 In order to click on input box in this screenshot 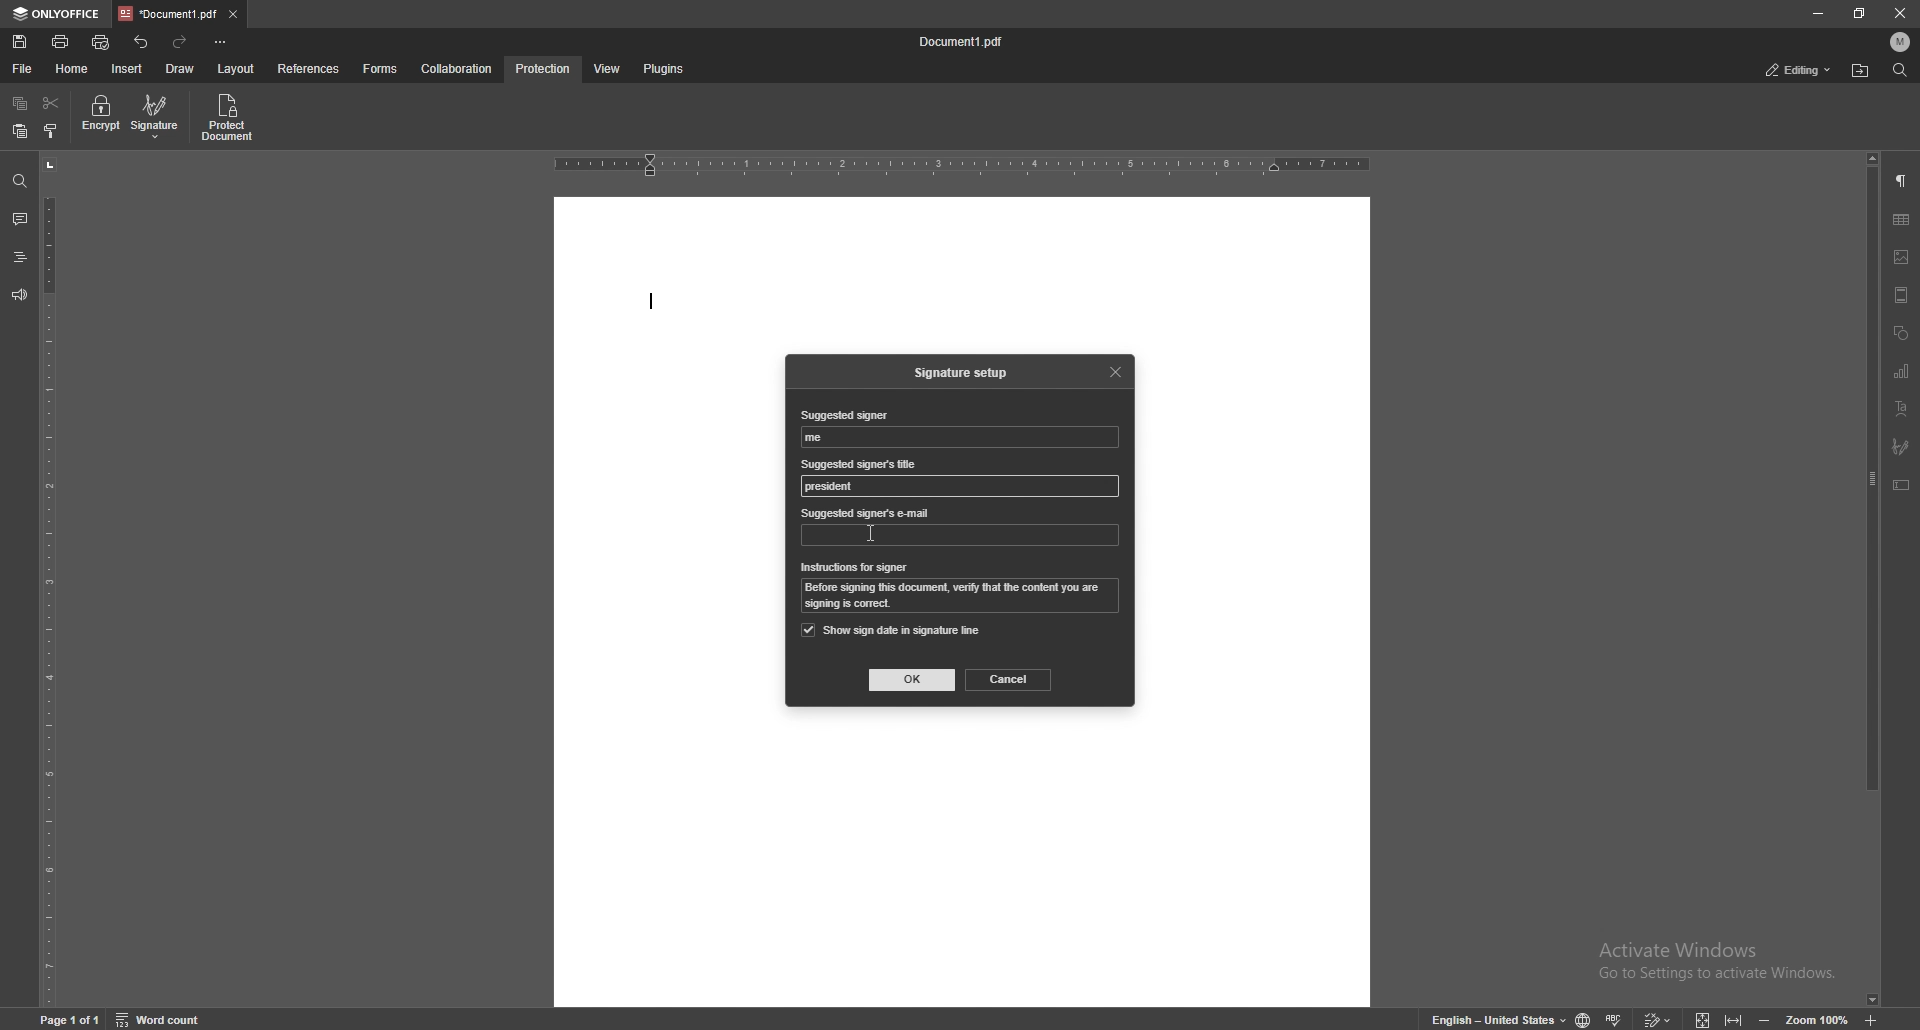, I will do `click(961, 485)`.